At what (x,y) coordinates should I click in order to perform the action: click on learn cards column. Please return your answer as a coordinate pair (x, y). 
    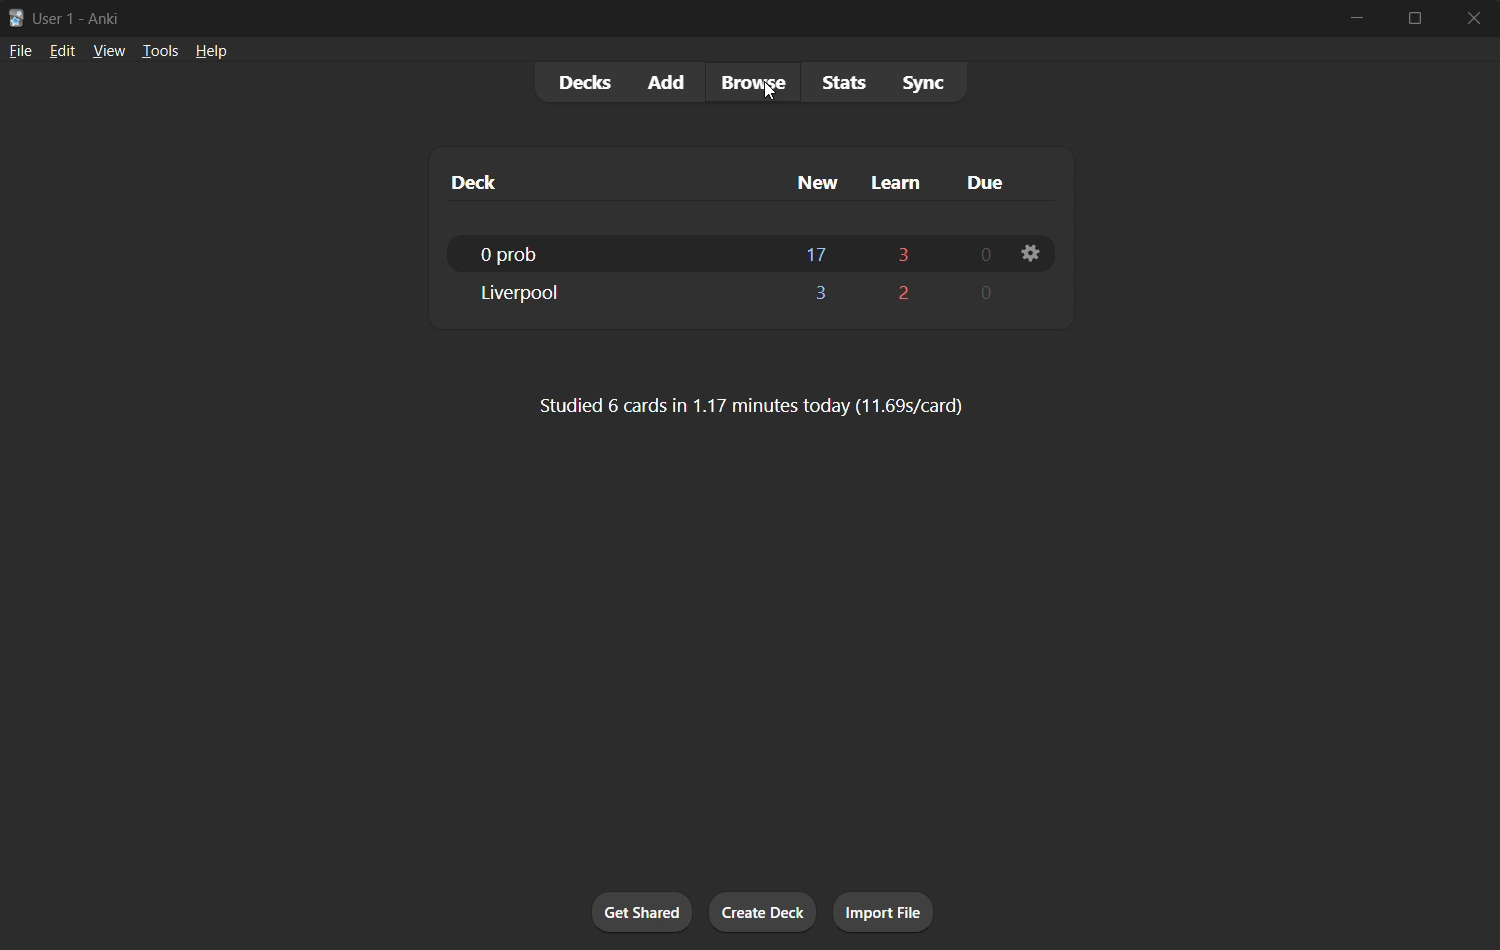
    Looking at the image, I should click on (903, 183).